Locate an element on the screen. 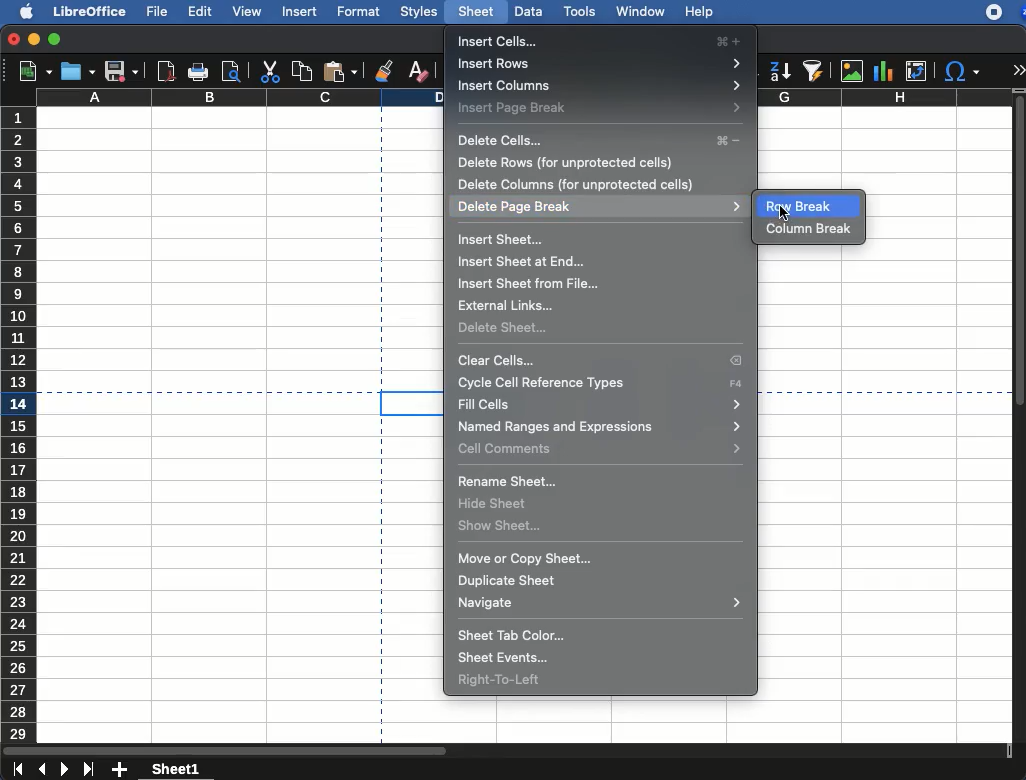 This screenshot has height=780, width=1026. insert sheet is located at coordinates (502, 240).